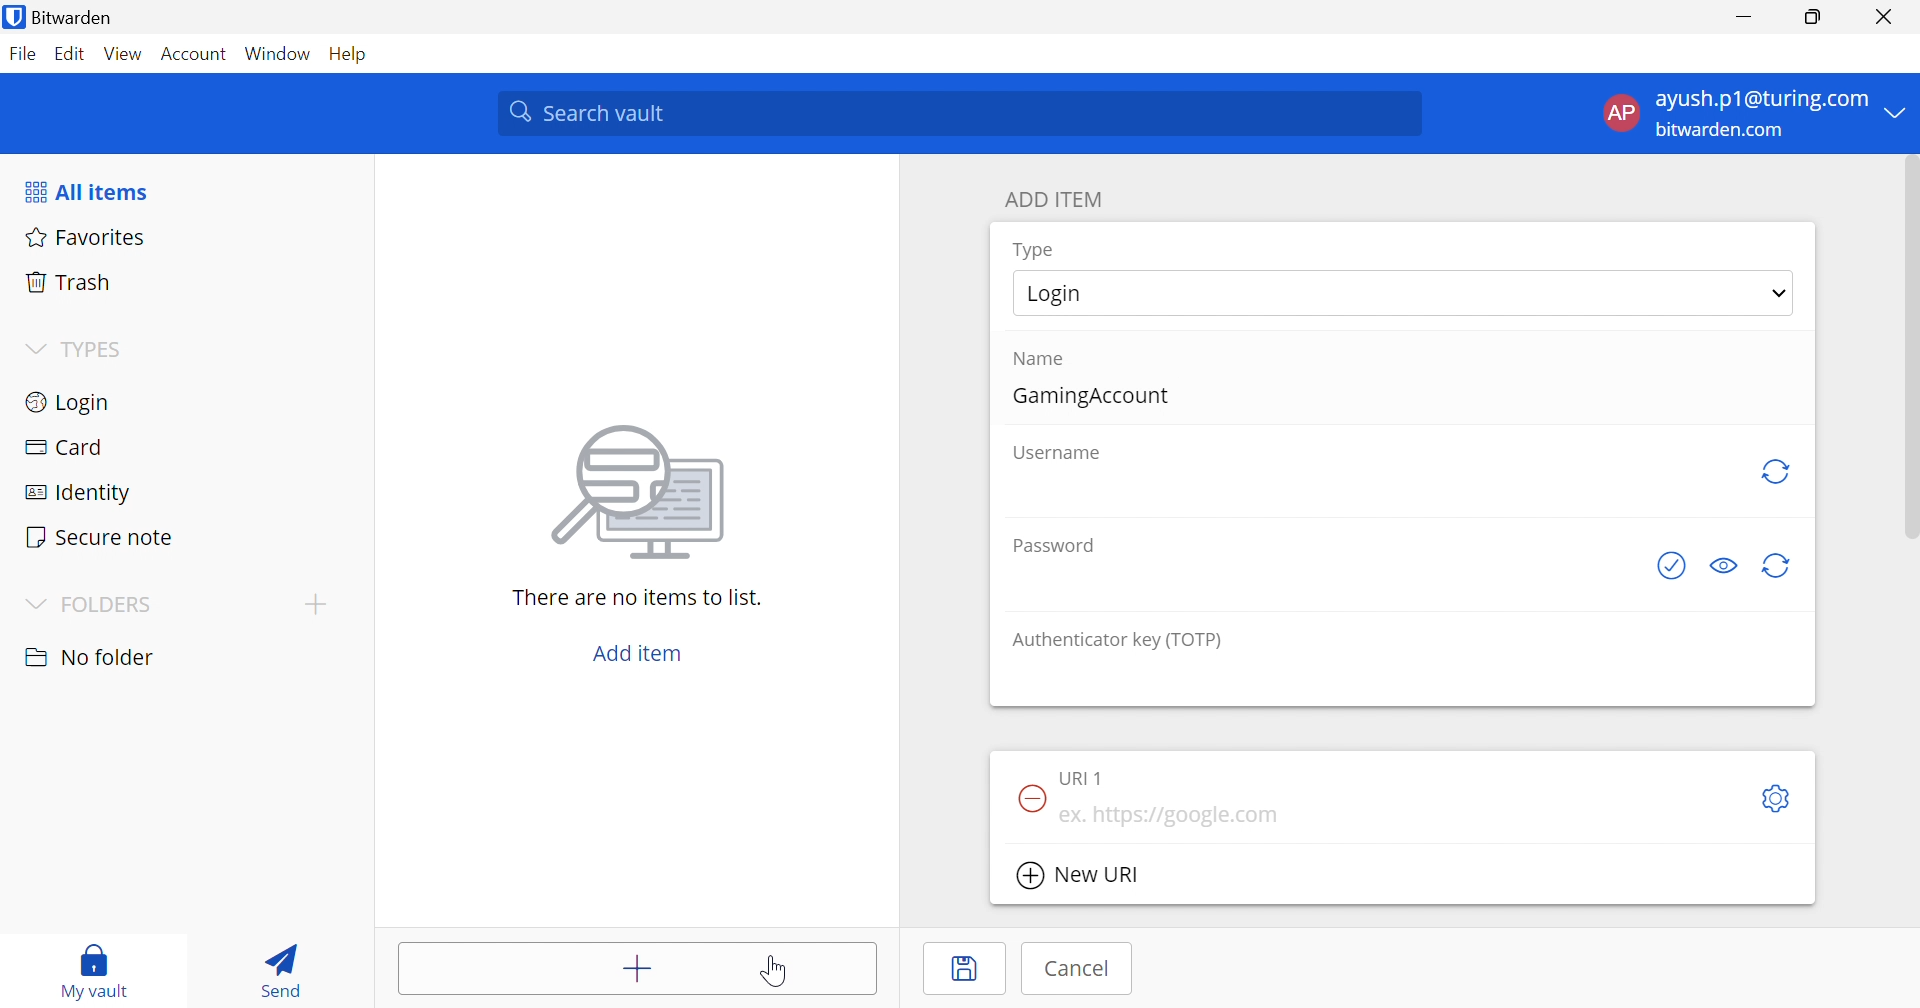 Image resolution: width=1920 pixels, height=1008 pixels. I want to click on Help, so click(347, 54).